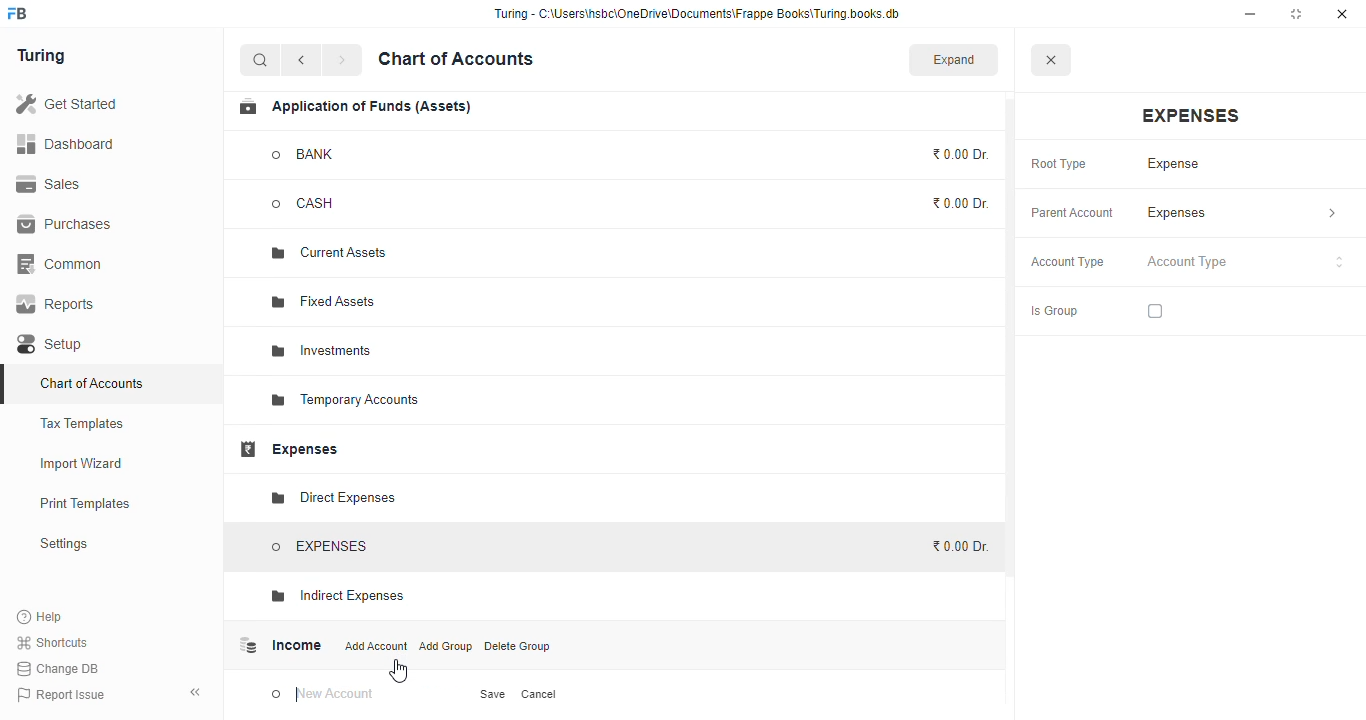 The height and width of the screenshot is (720, 1366). I want to click on toggle sidebar, so click(196, 692).